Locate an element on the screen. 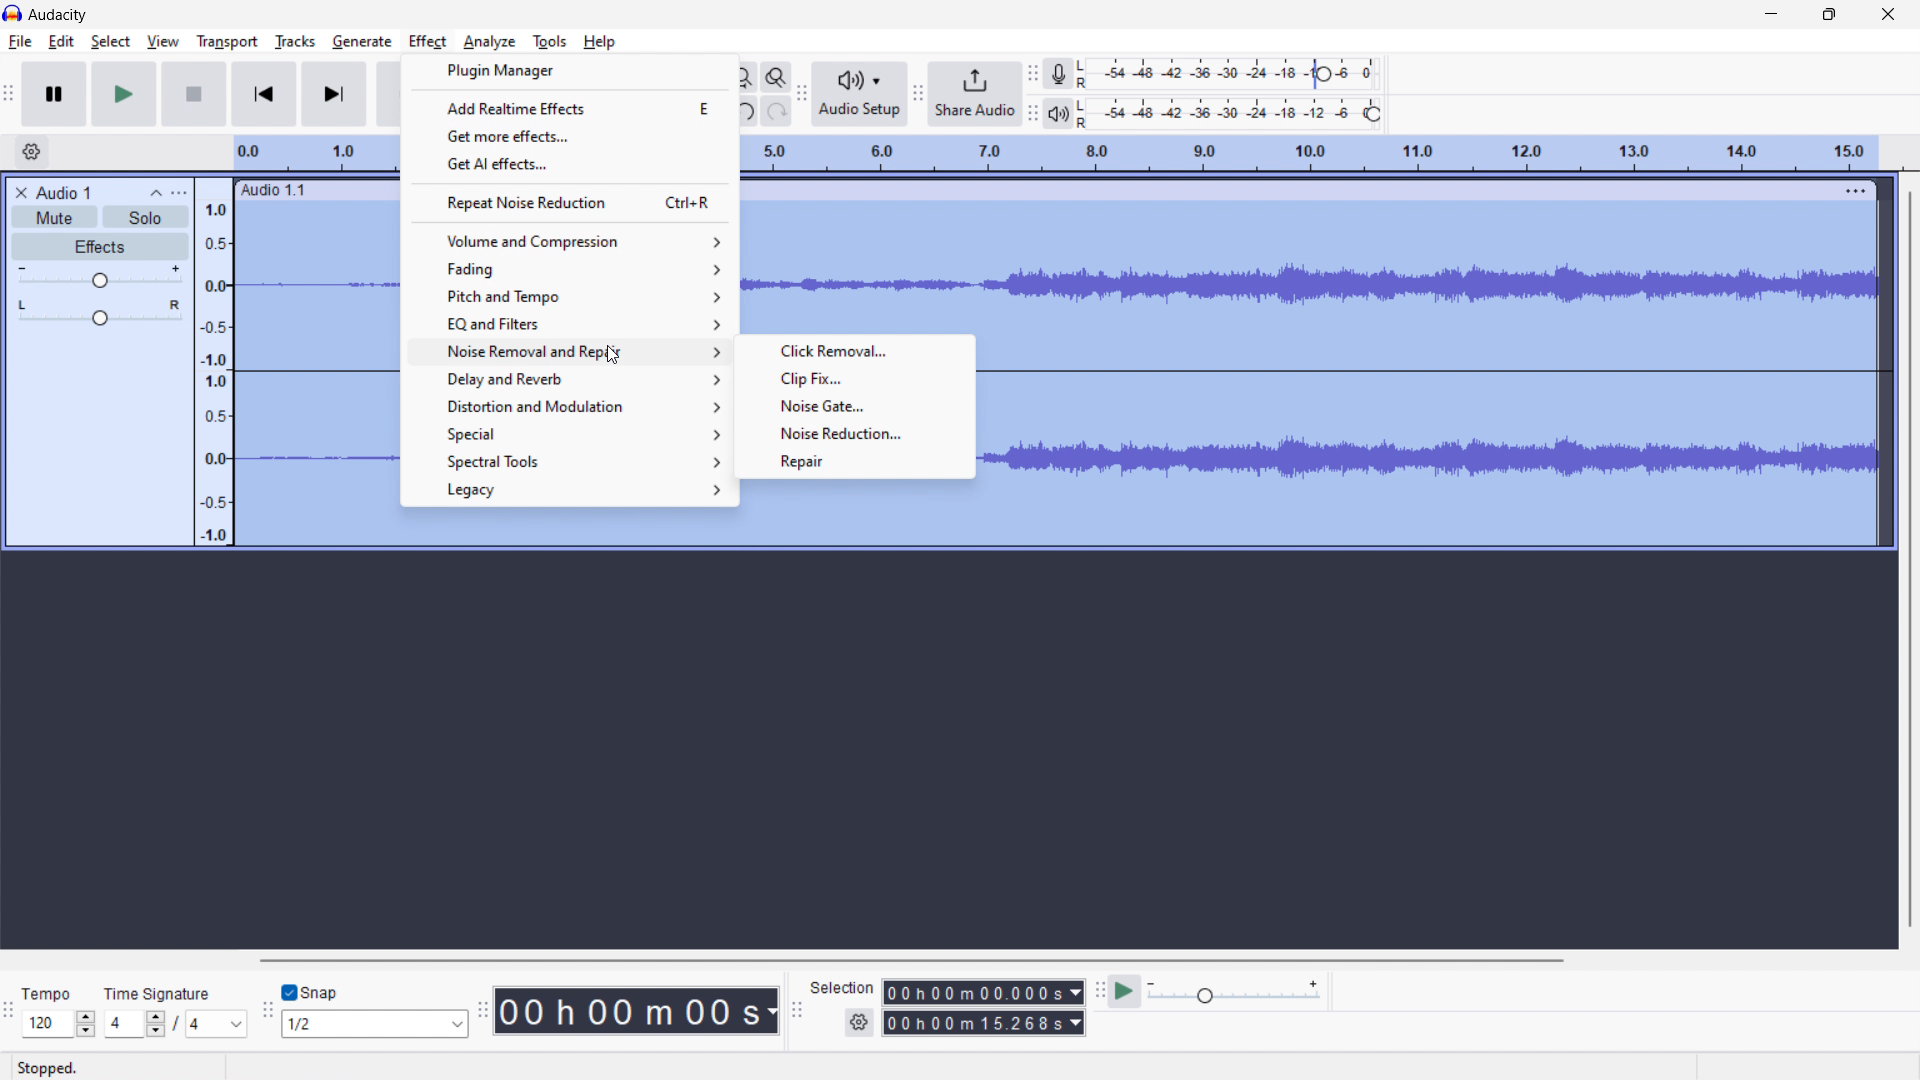 This screenshot has width=1920, height=1080. title is located at coordinates (62, 192).